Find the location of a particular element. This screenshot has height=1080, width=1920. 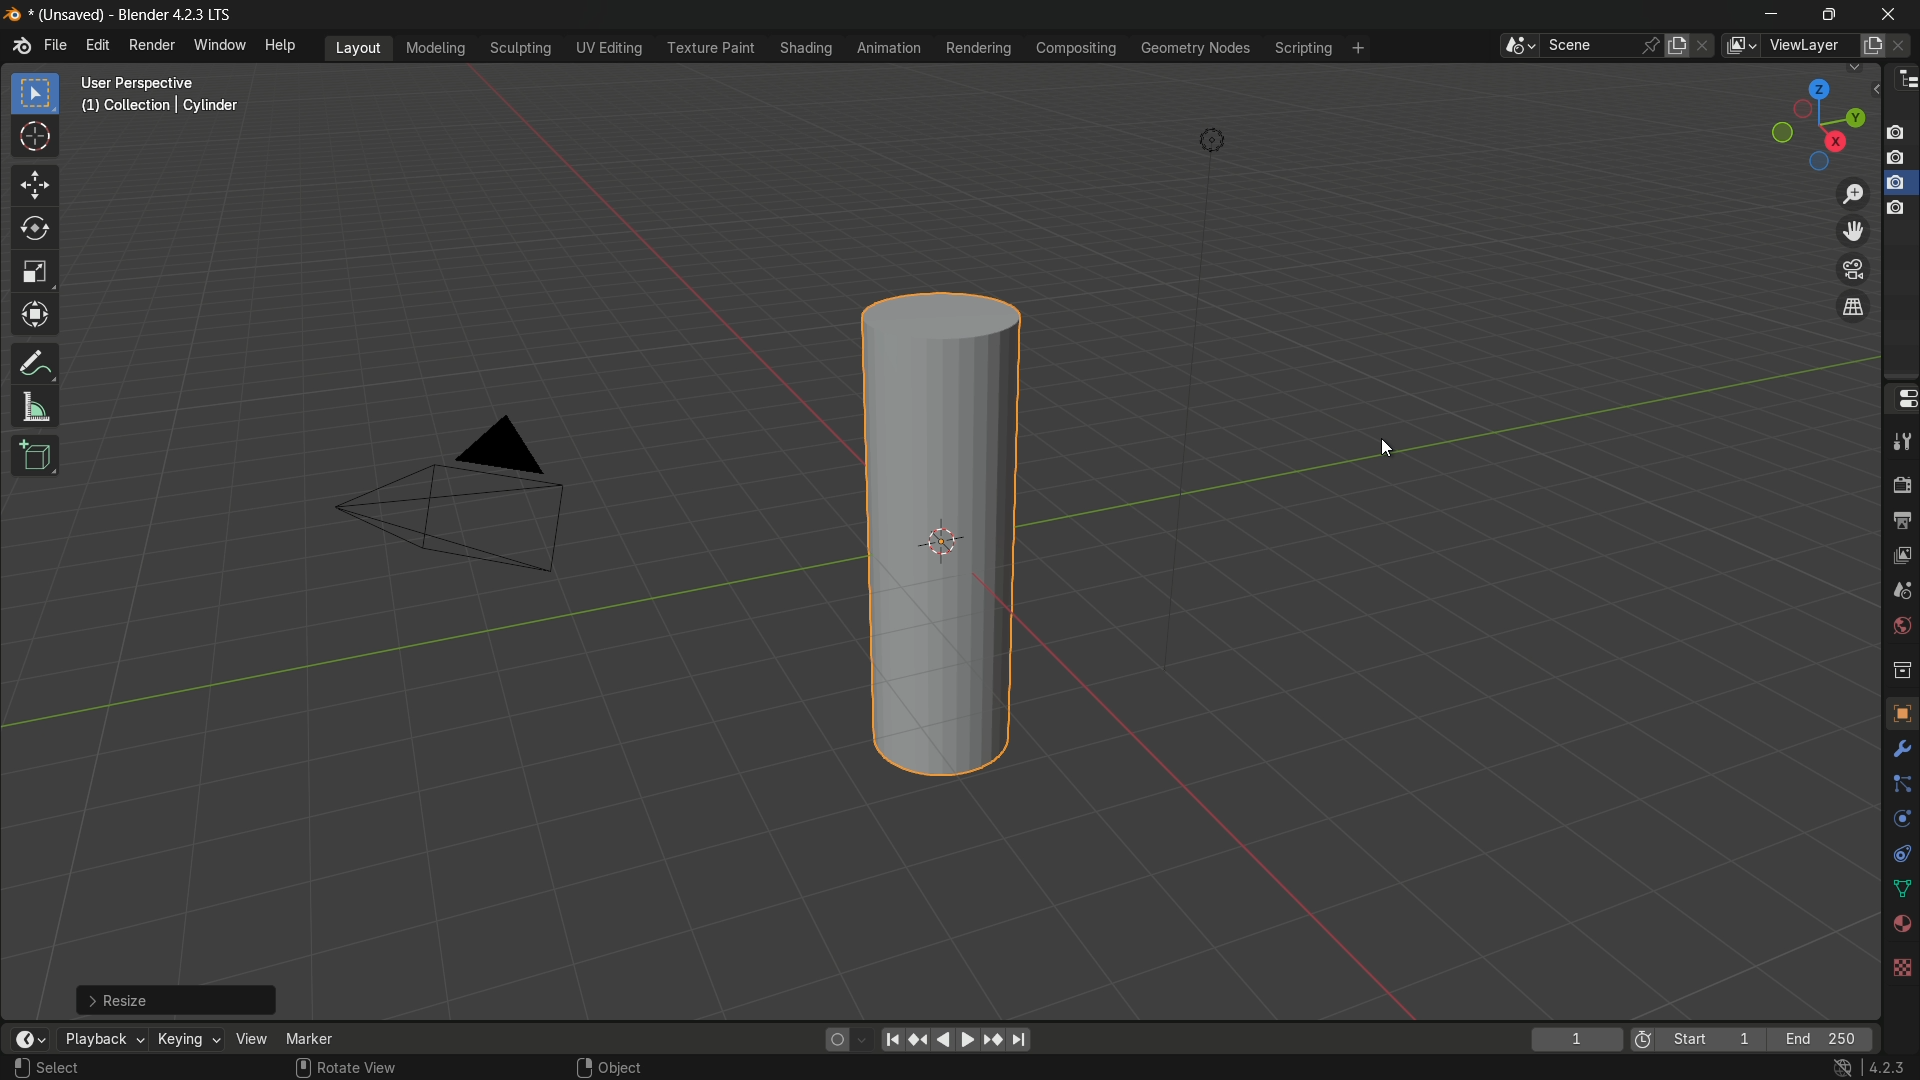

viewLayer is located at coordinates (1805, 46).